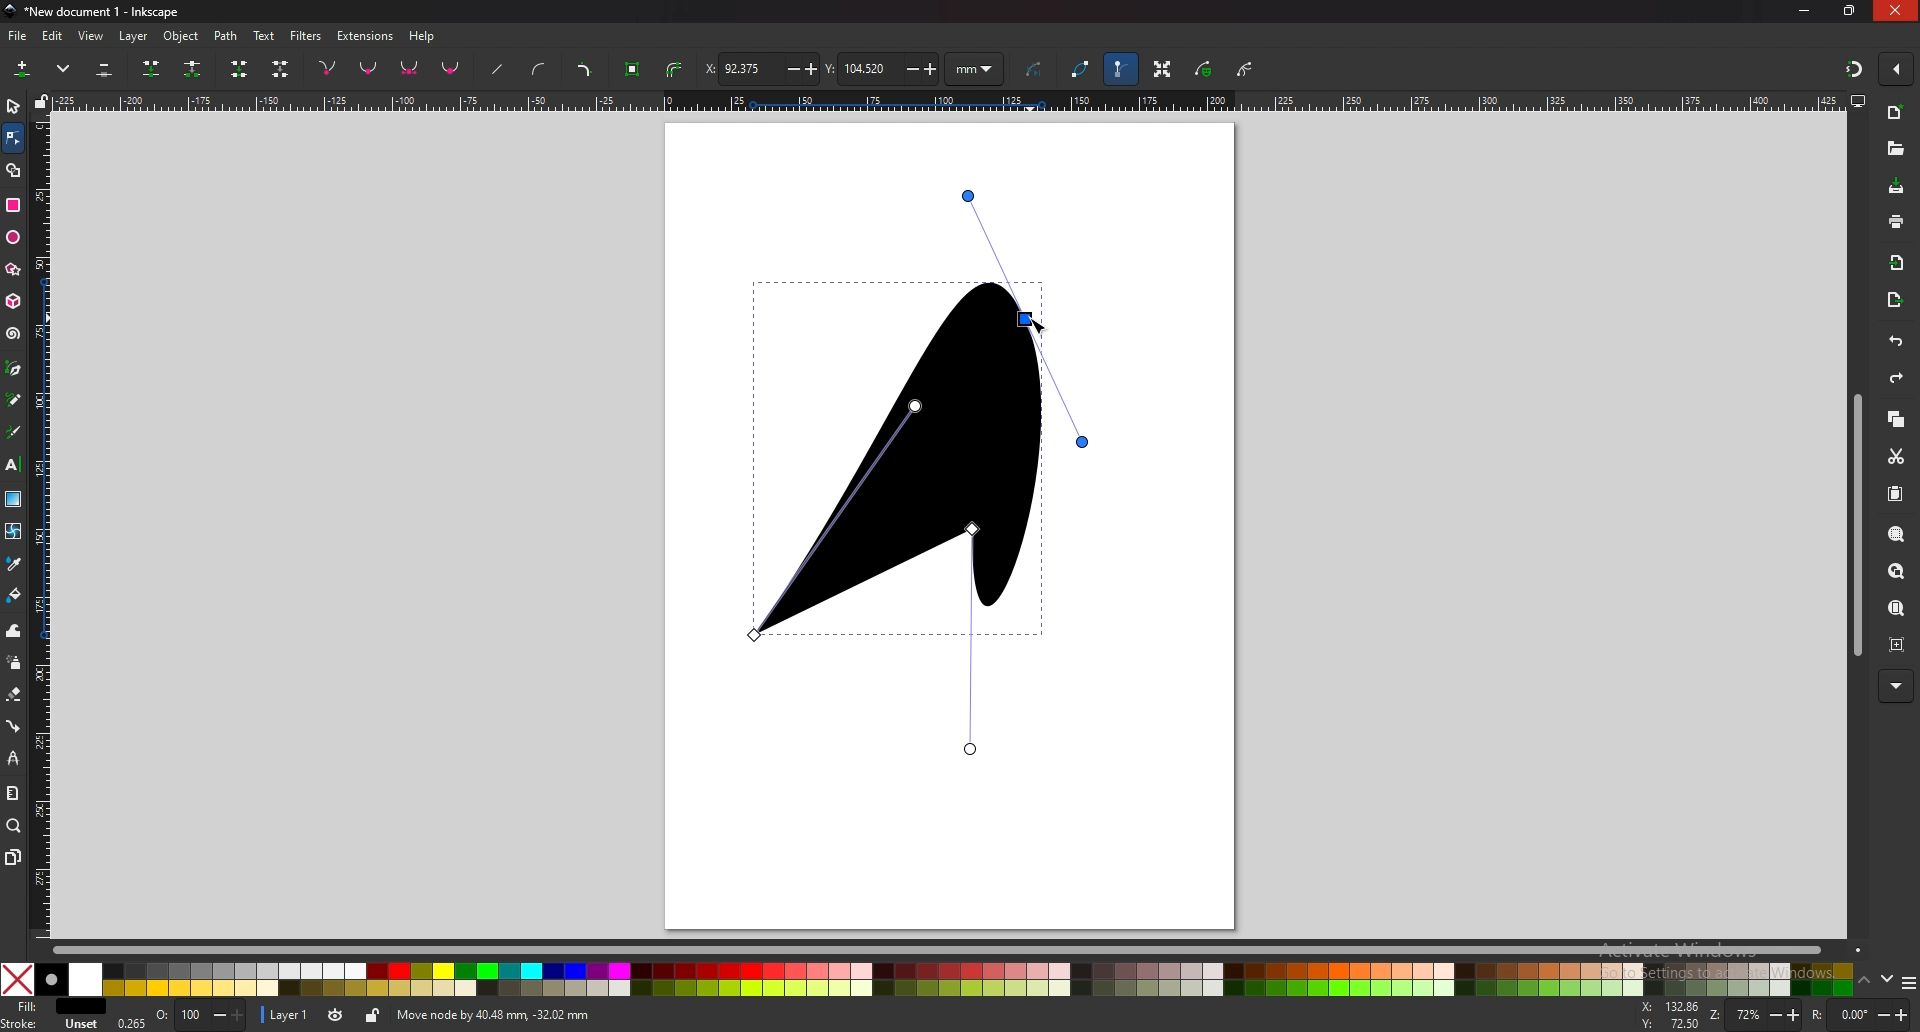 This screenshot has width=1920, height=1032. What do you see at coordinates (152, 69) in the screenshot?
I see `join selected nodes` at bounding box center [152, 69].